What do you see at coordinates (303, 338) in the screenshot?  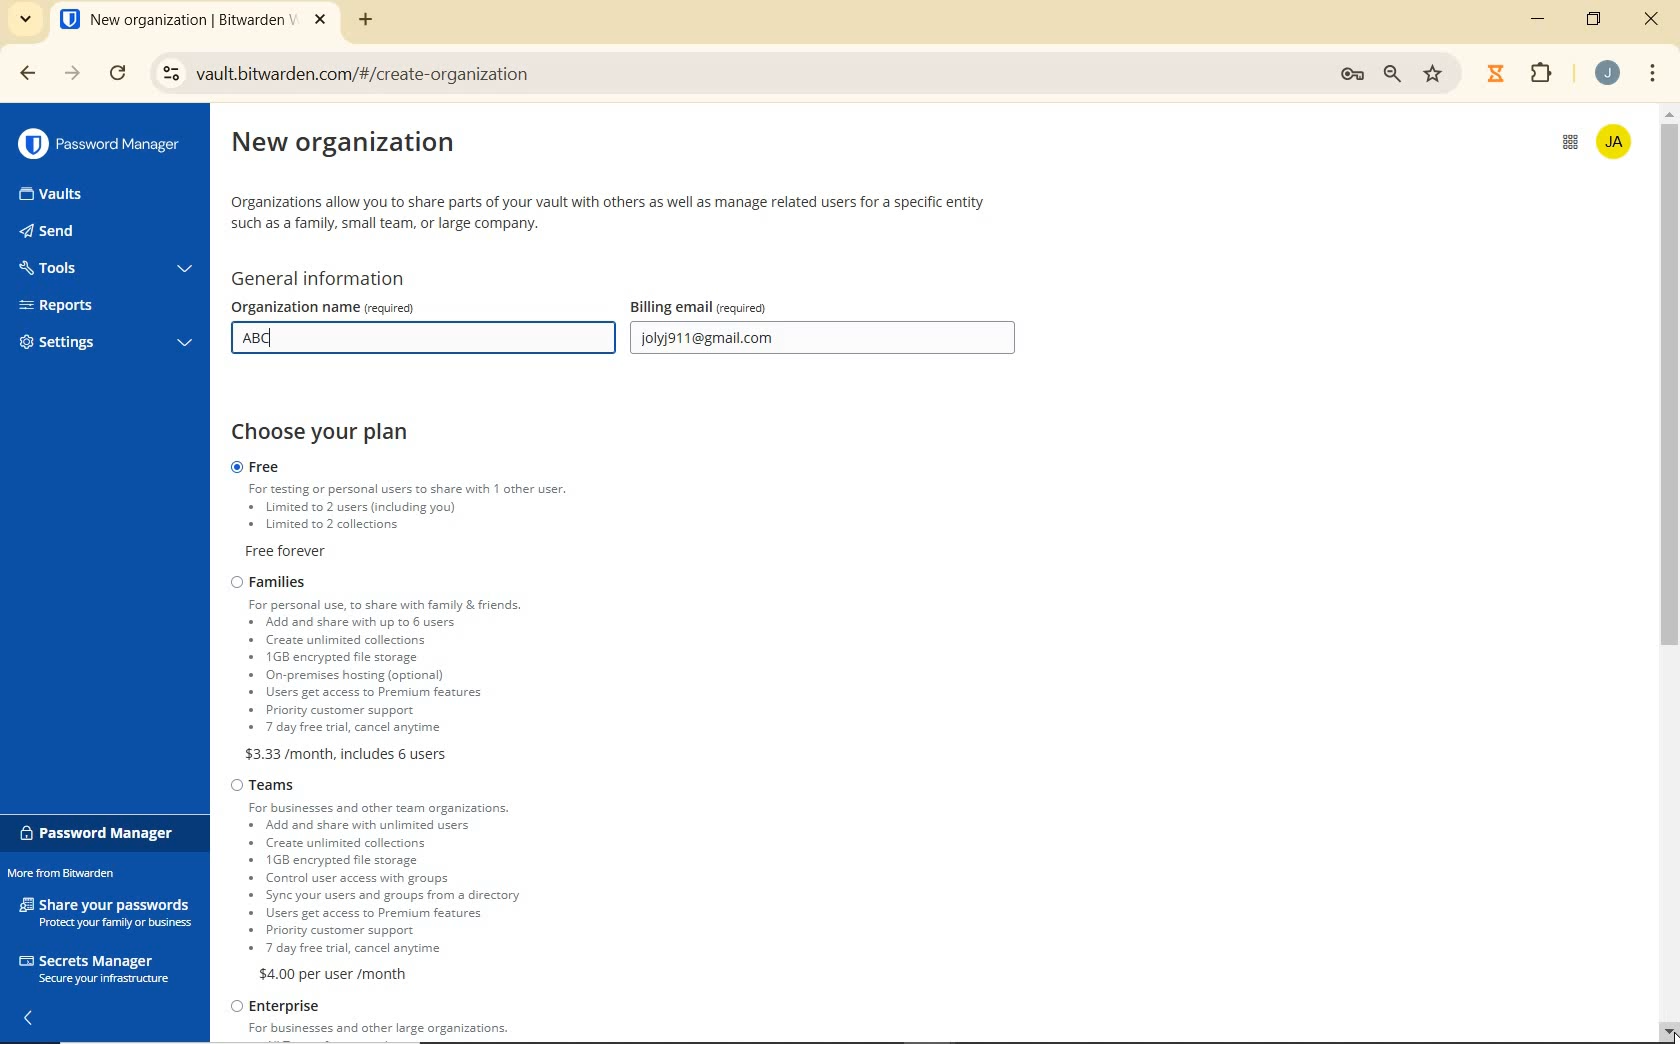 I see `ABC` at bounding box center [303, 338].